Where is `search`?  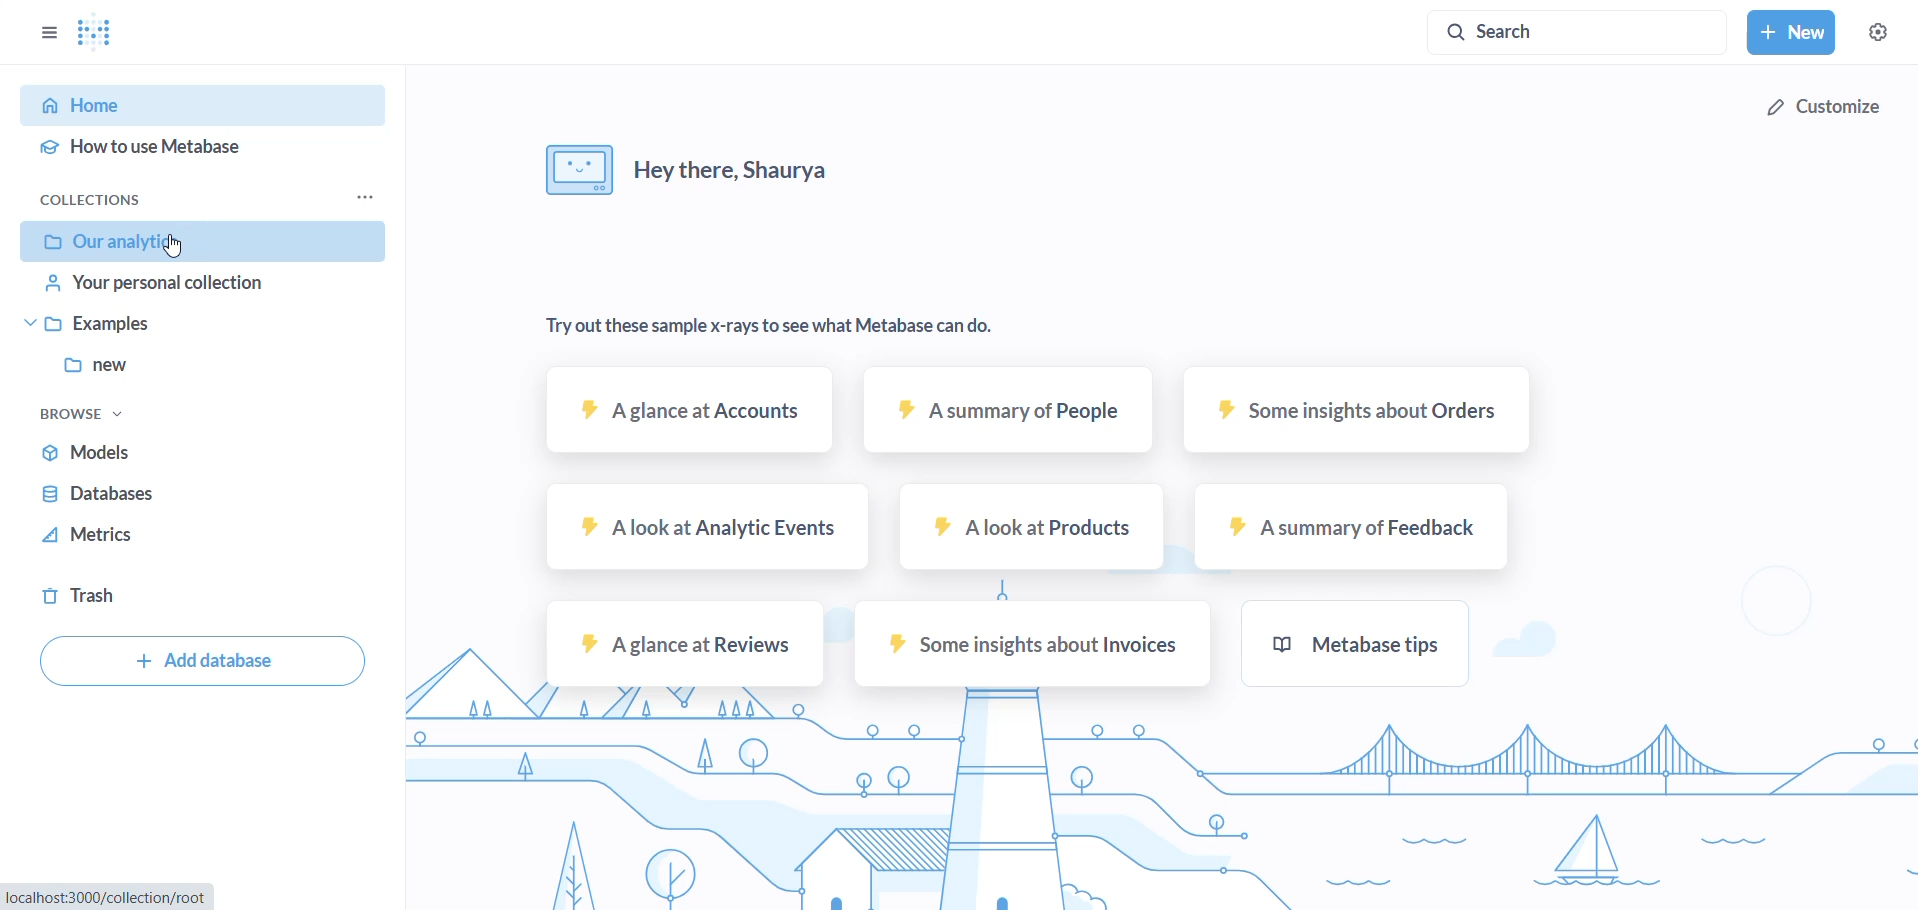
search is located at coordinates (1573, 31).